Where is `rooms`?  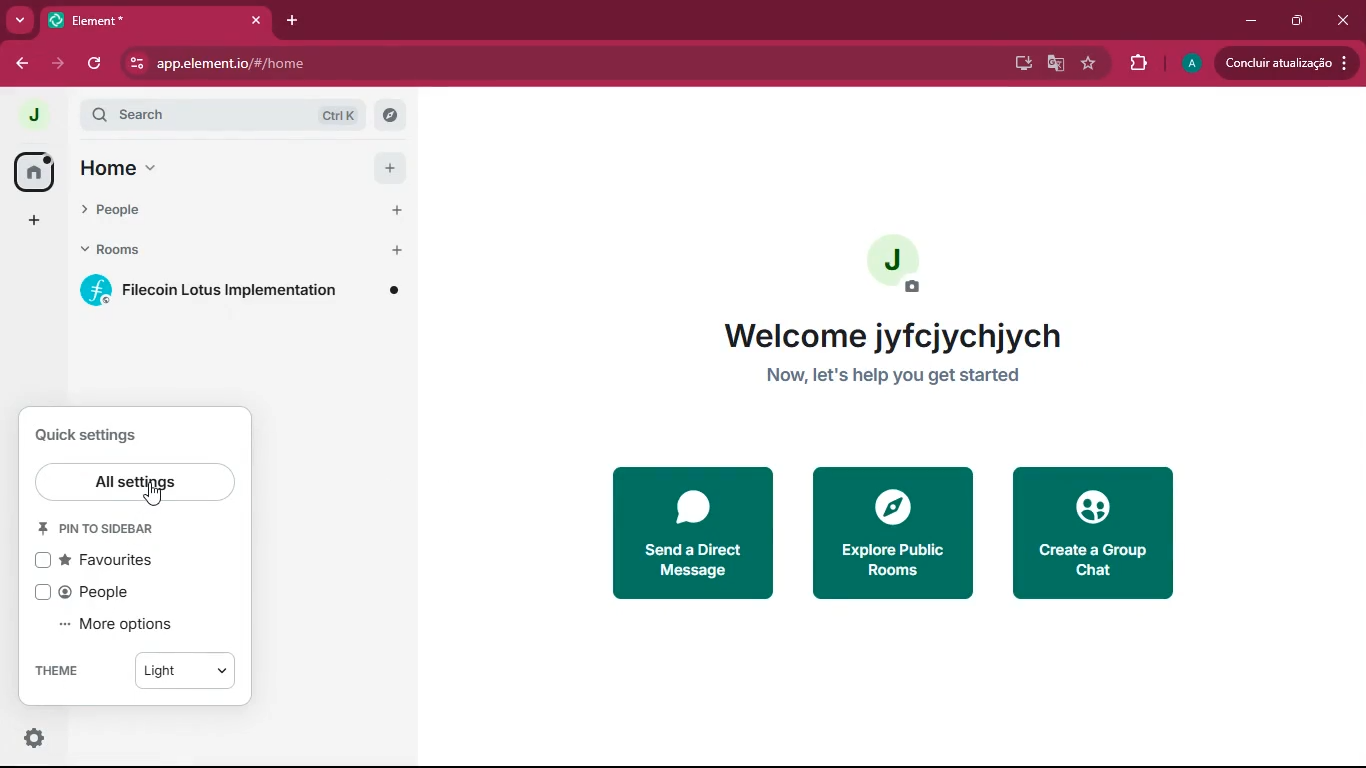 rooms is located at coordinates (213, 253).